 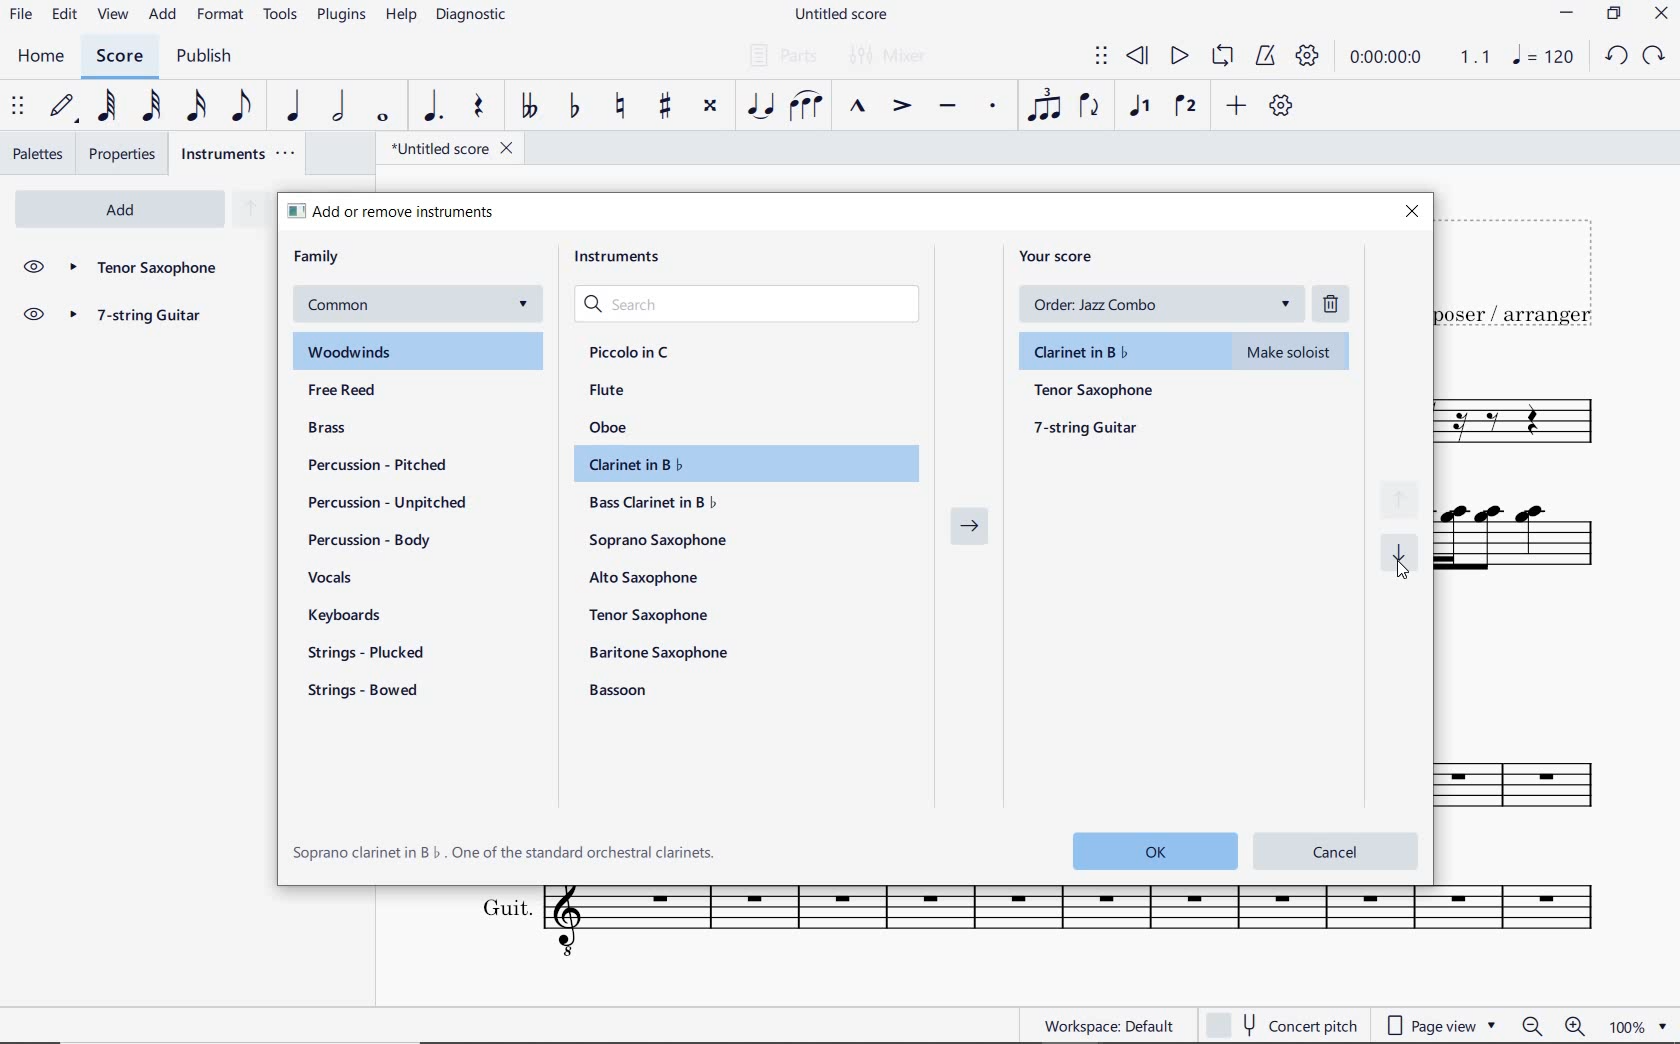 I want to click on clarinet in B selected, so click(x=1188, y=348).